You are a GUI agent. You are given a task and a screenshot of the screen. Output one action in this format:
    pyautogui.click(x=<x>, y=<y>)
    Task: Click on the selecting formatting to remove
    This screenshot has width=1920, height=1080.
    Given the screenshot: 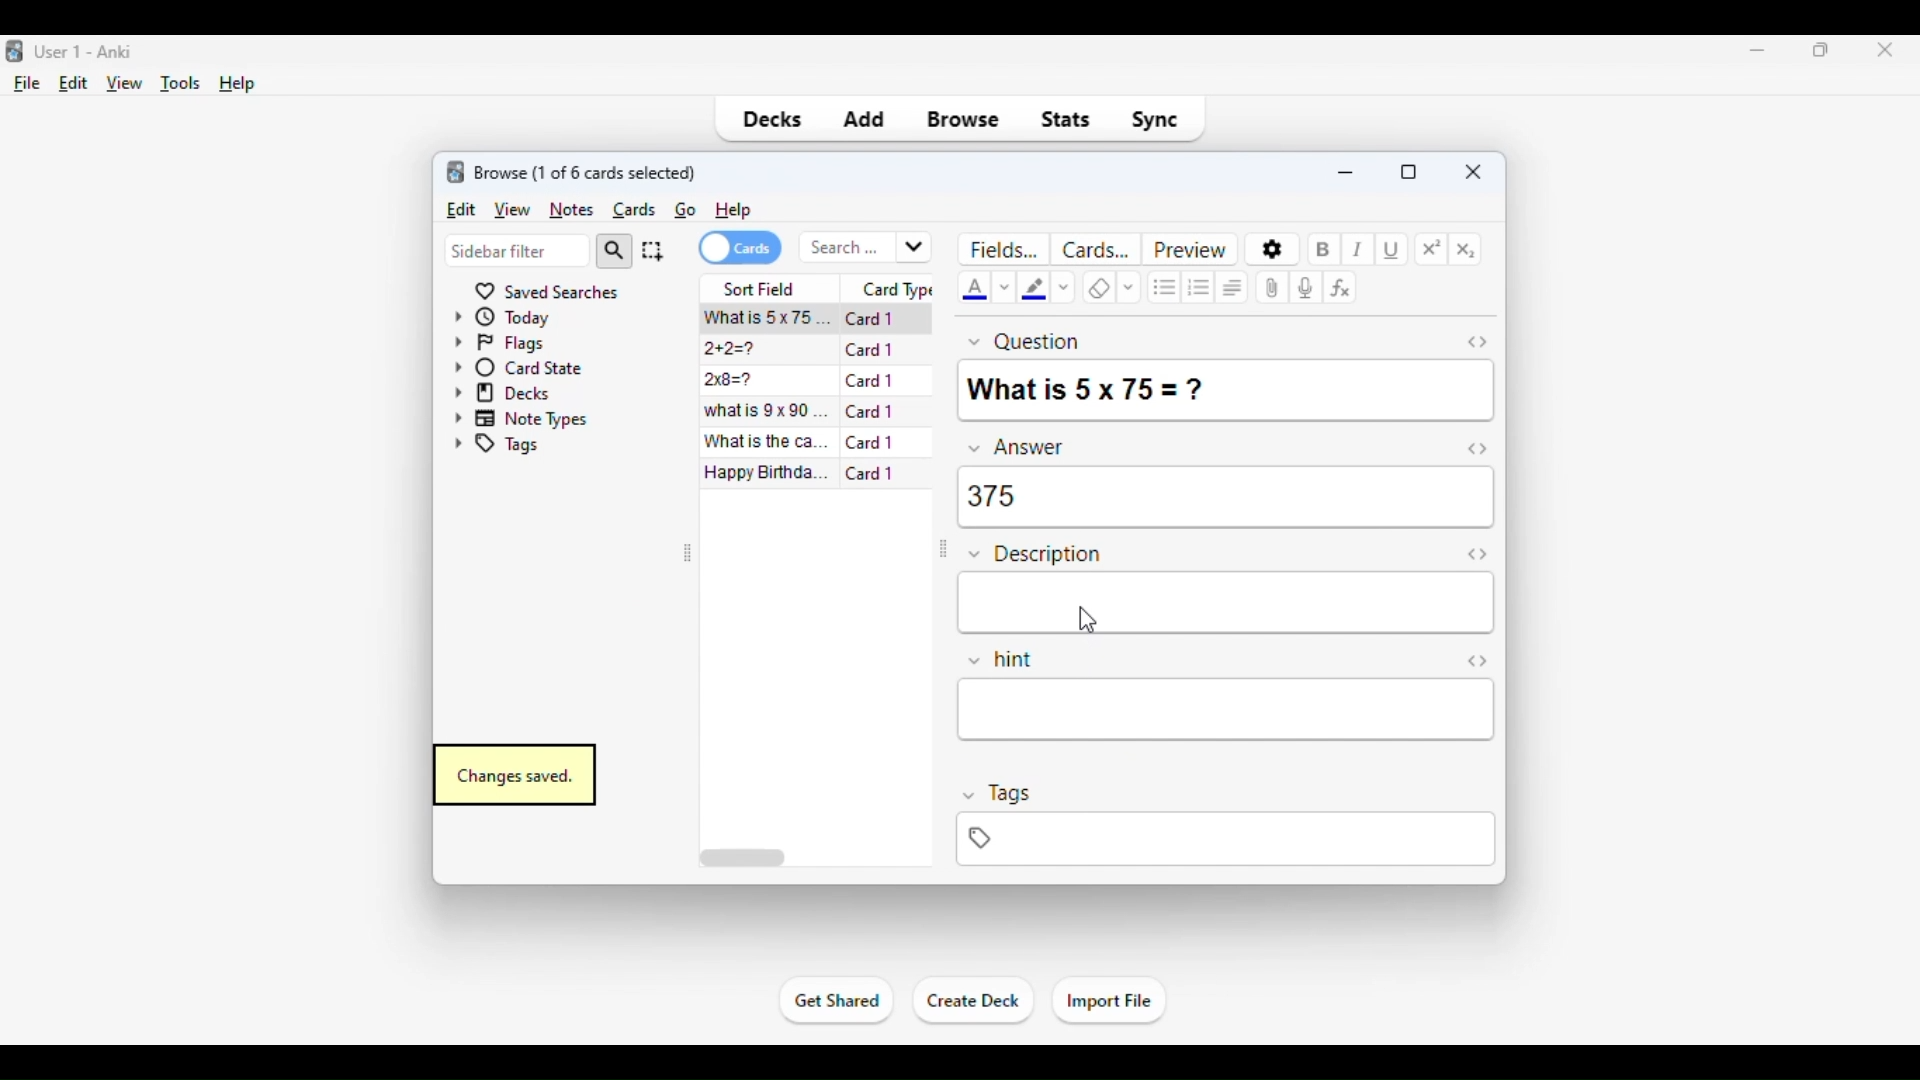 What is the action you would take?
    pyautogui.click(x=1129, y=289)
    